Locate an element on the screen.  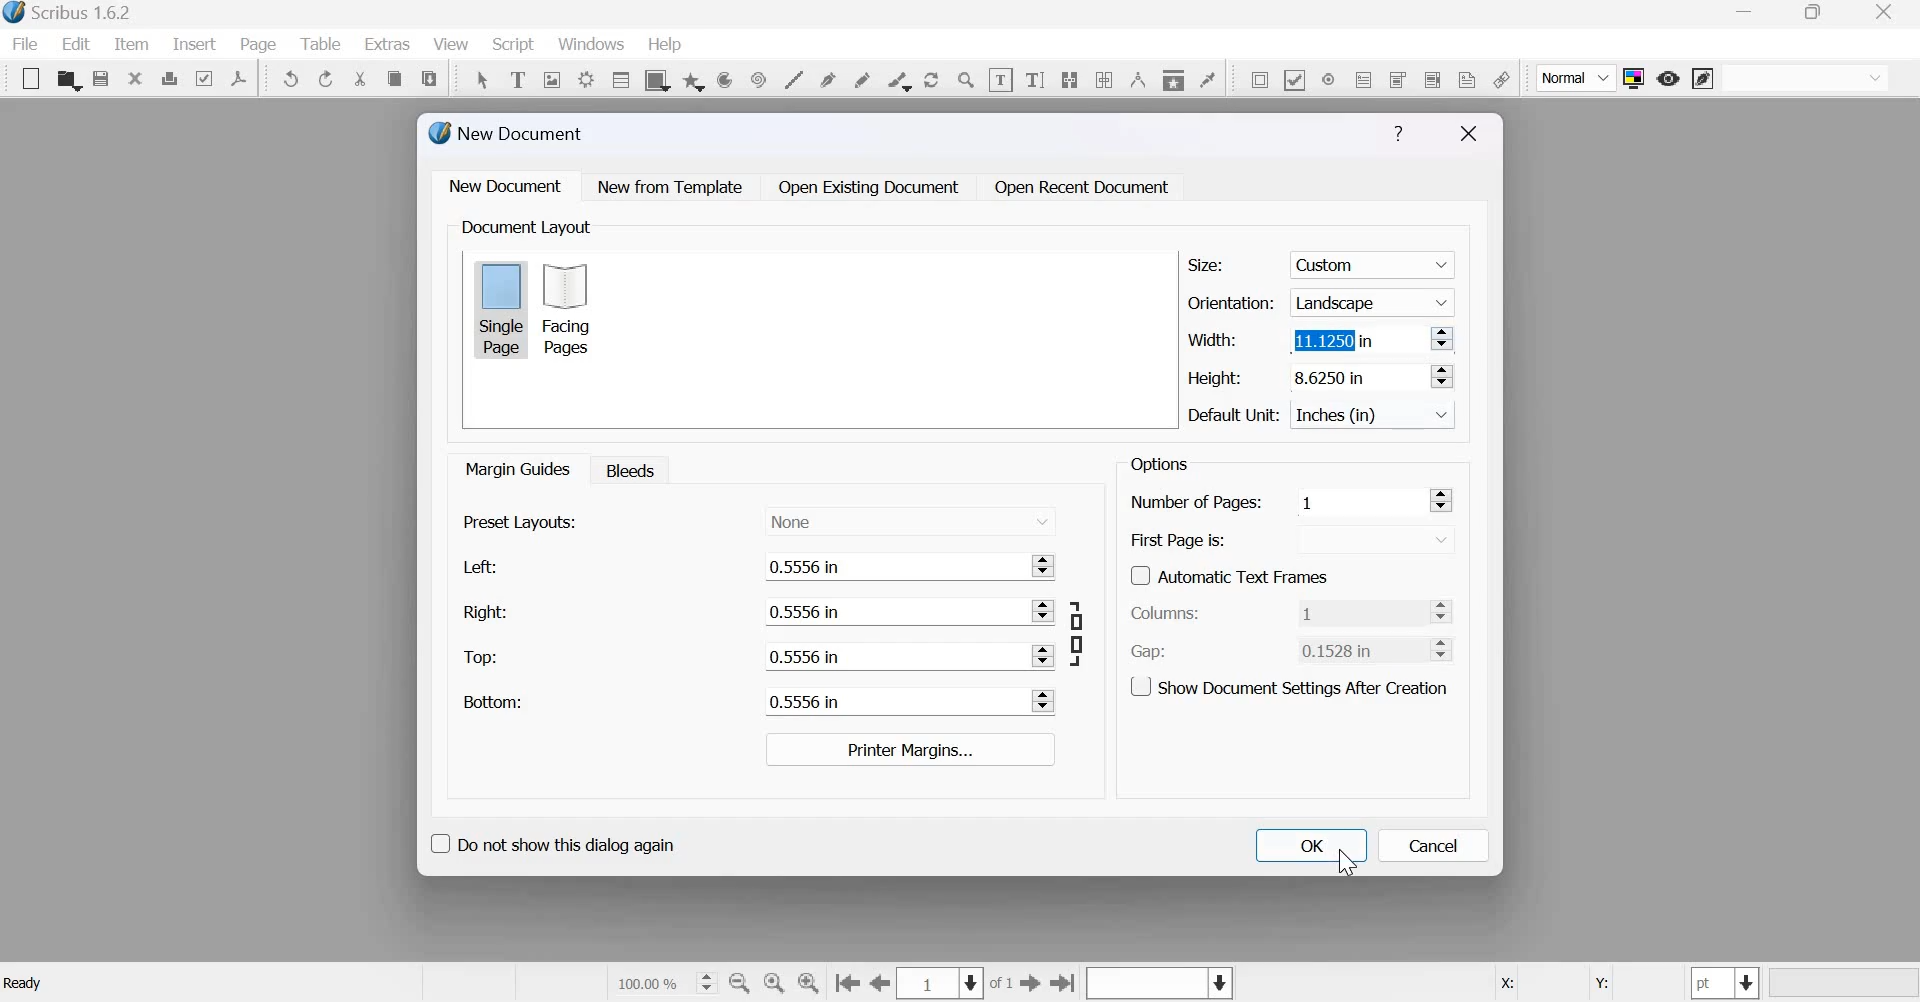
Right: is located at coordinates (484, 611).